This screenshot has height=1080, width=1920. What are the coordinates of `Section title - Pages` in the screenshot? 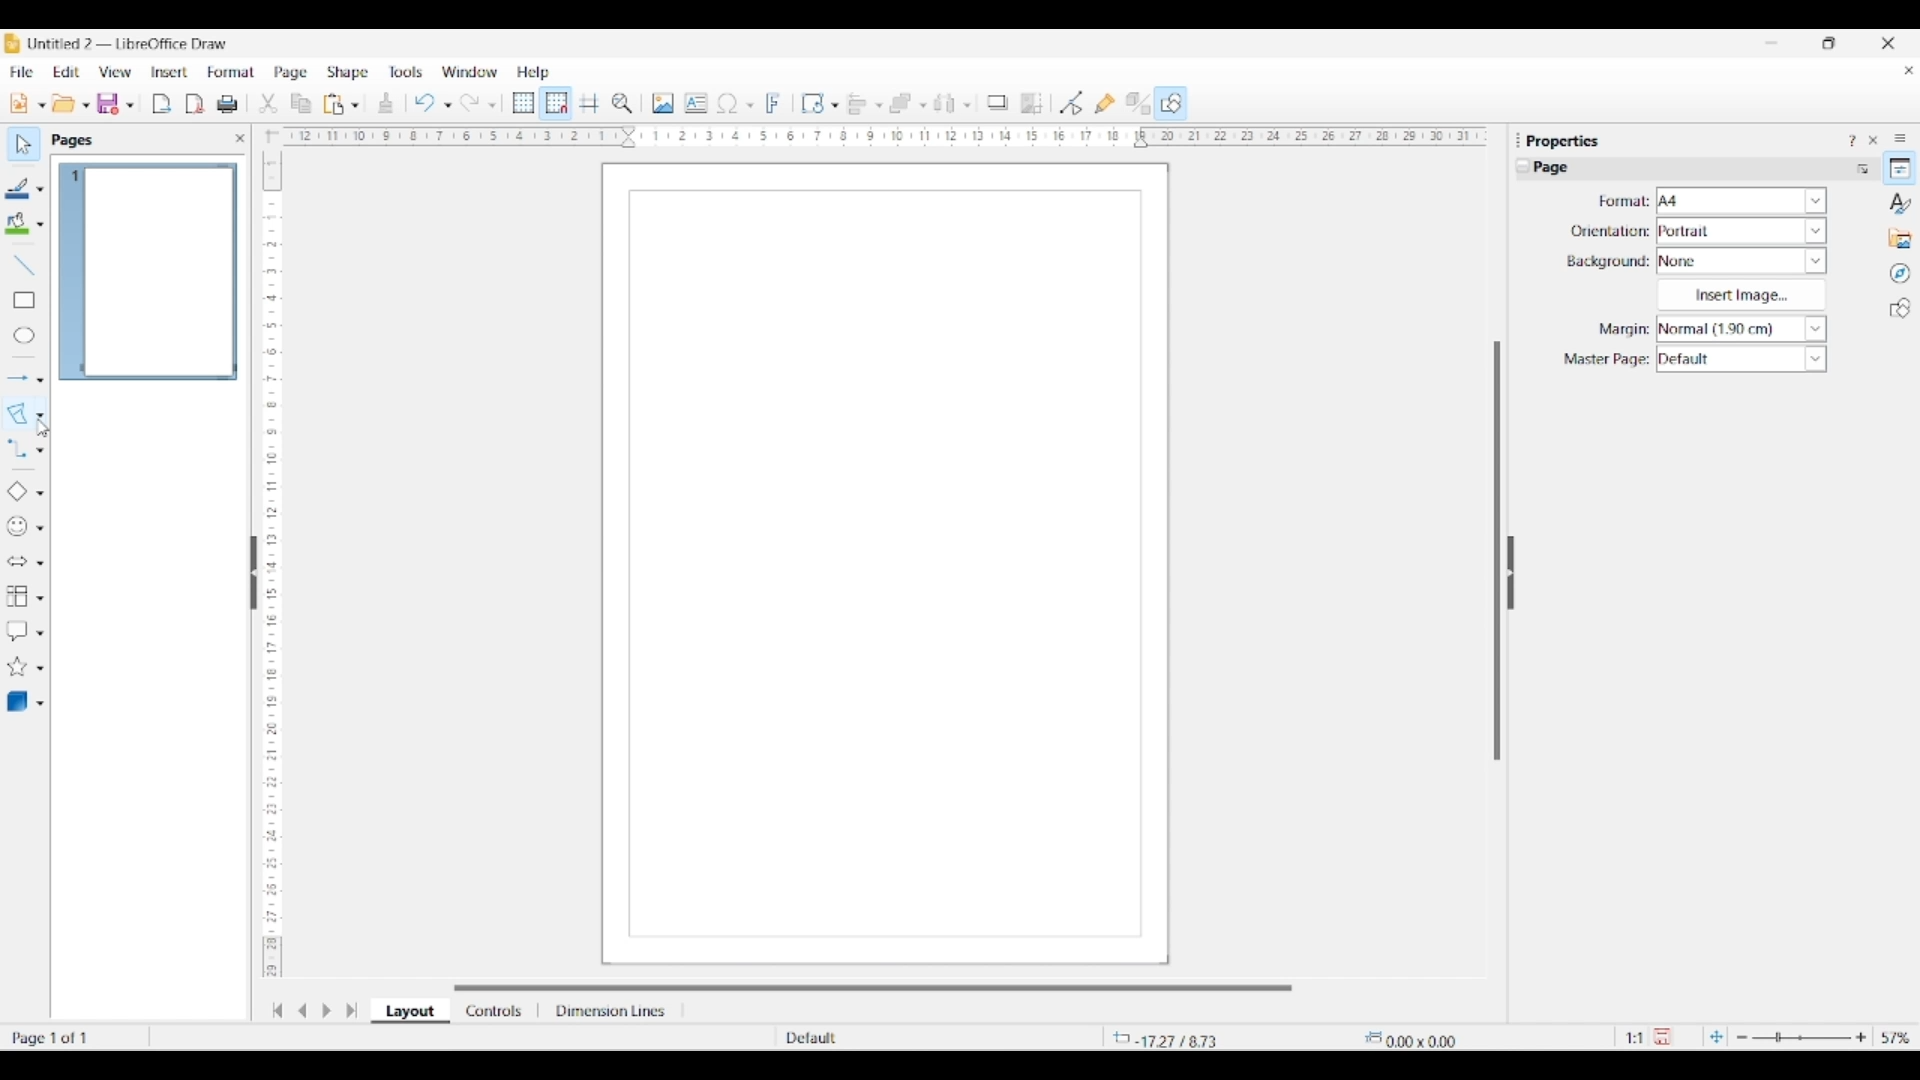 It's located at (76, 140).